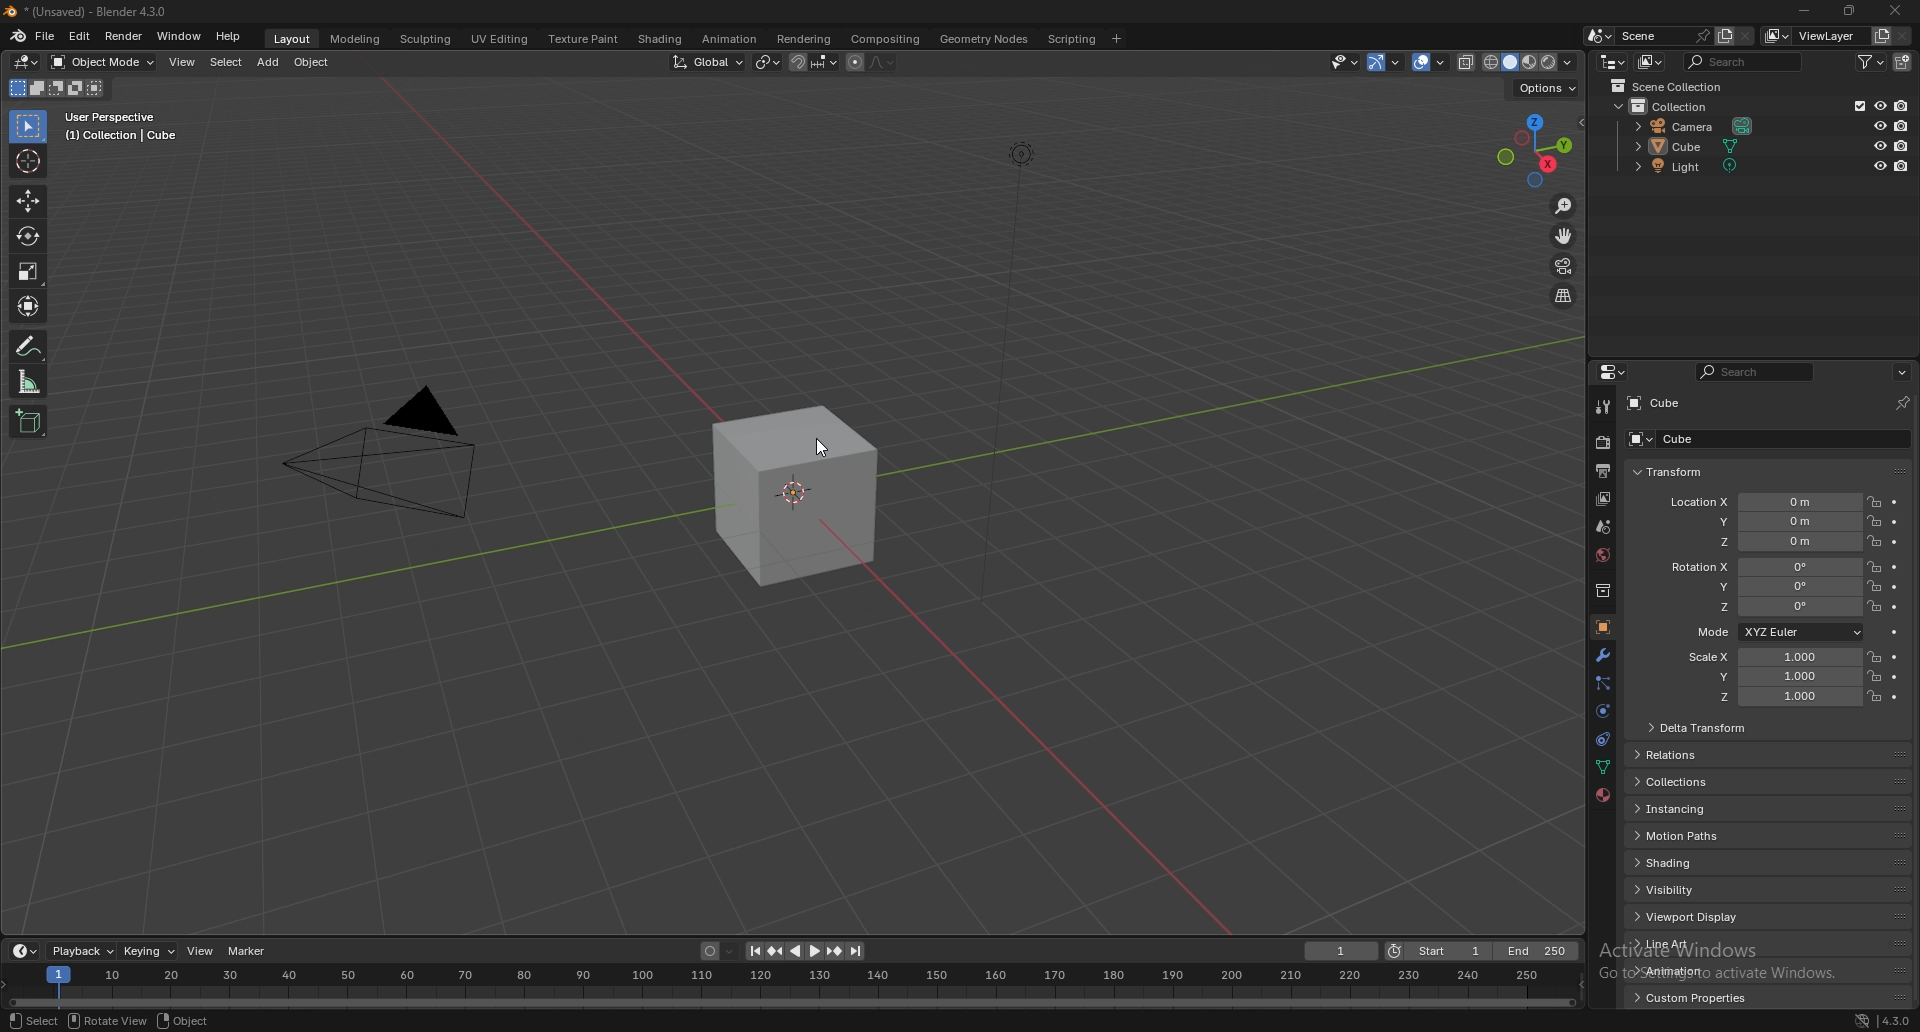  Describe the element at coordinates (1874, 542) in the screenshot. I see `lock` at that location.